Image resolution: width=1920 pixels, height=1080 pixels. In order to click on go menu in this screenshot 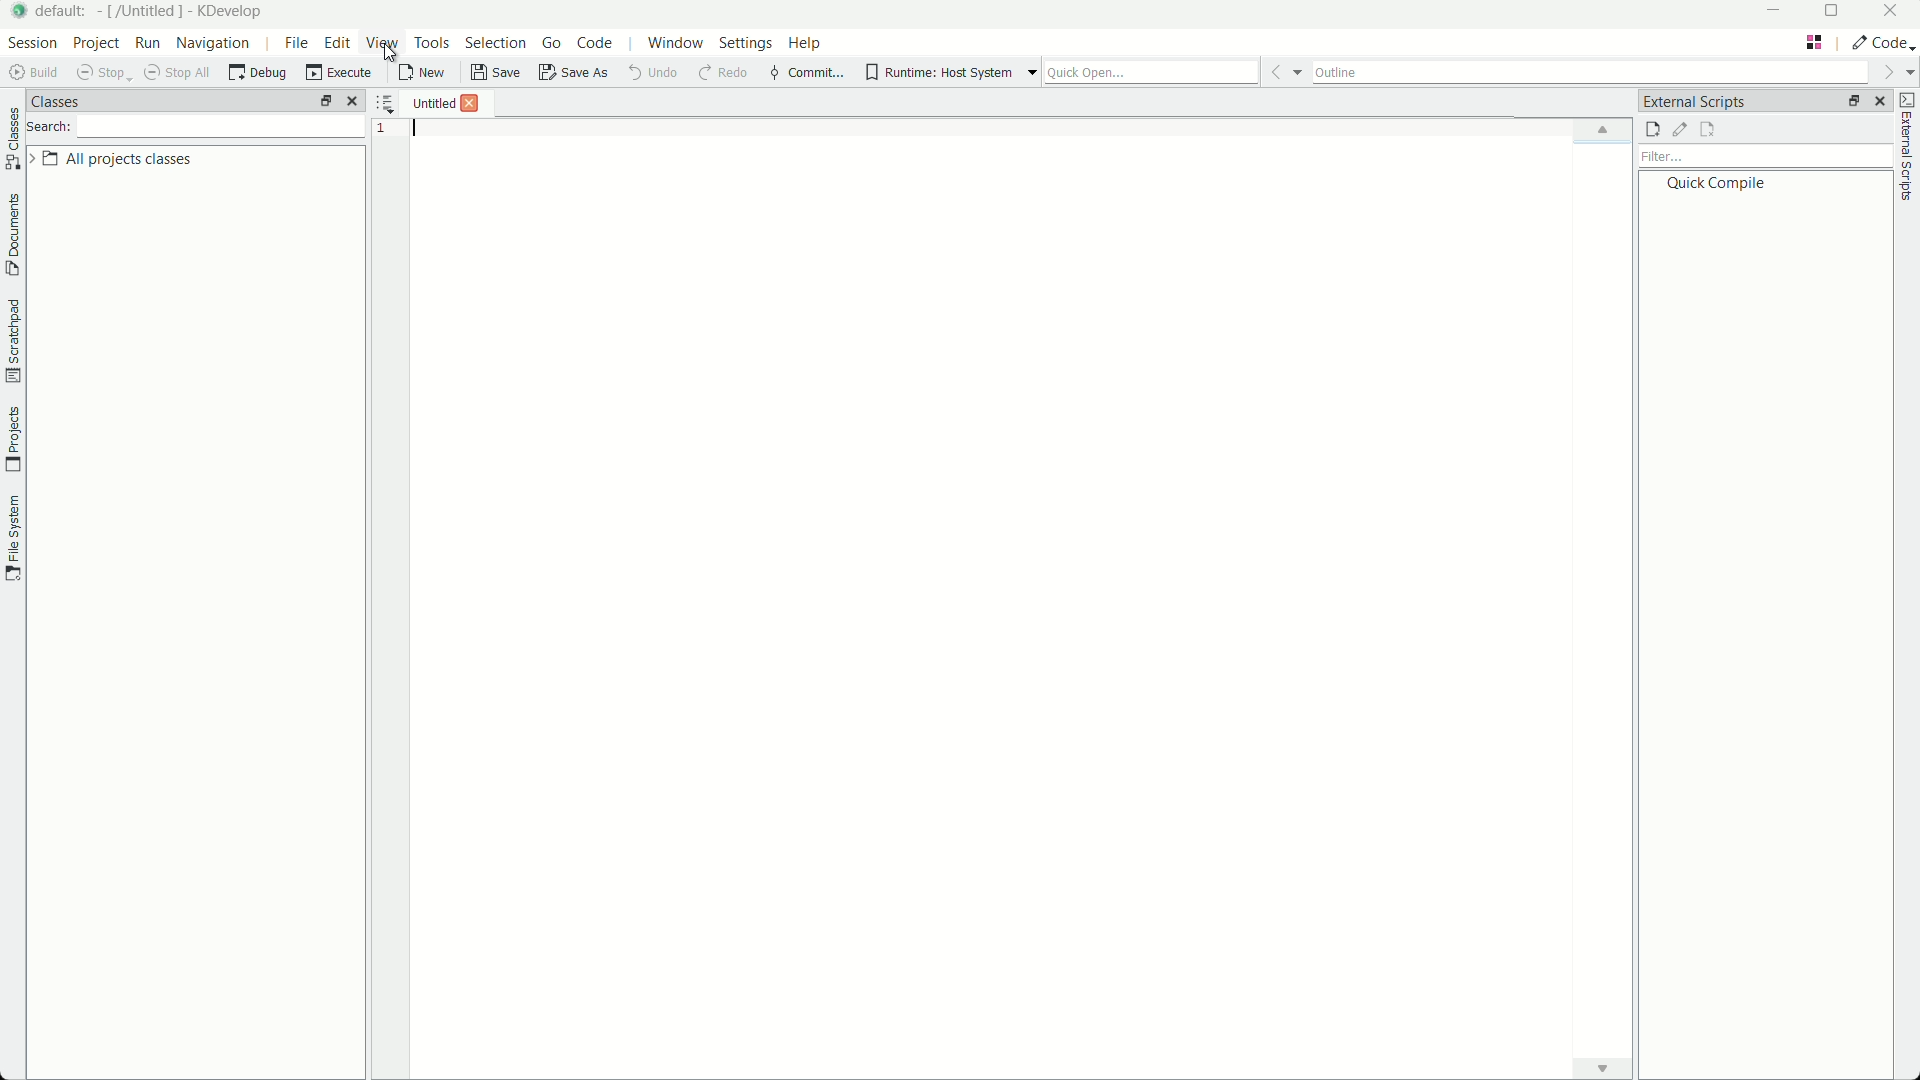, I will do `click(550, 42)`.